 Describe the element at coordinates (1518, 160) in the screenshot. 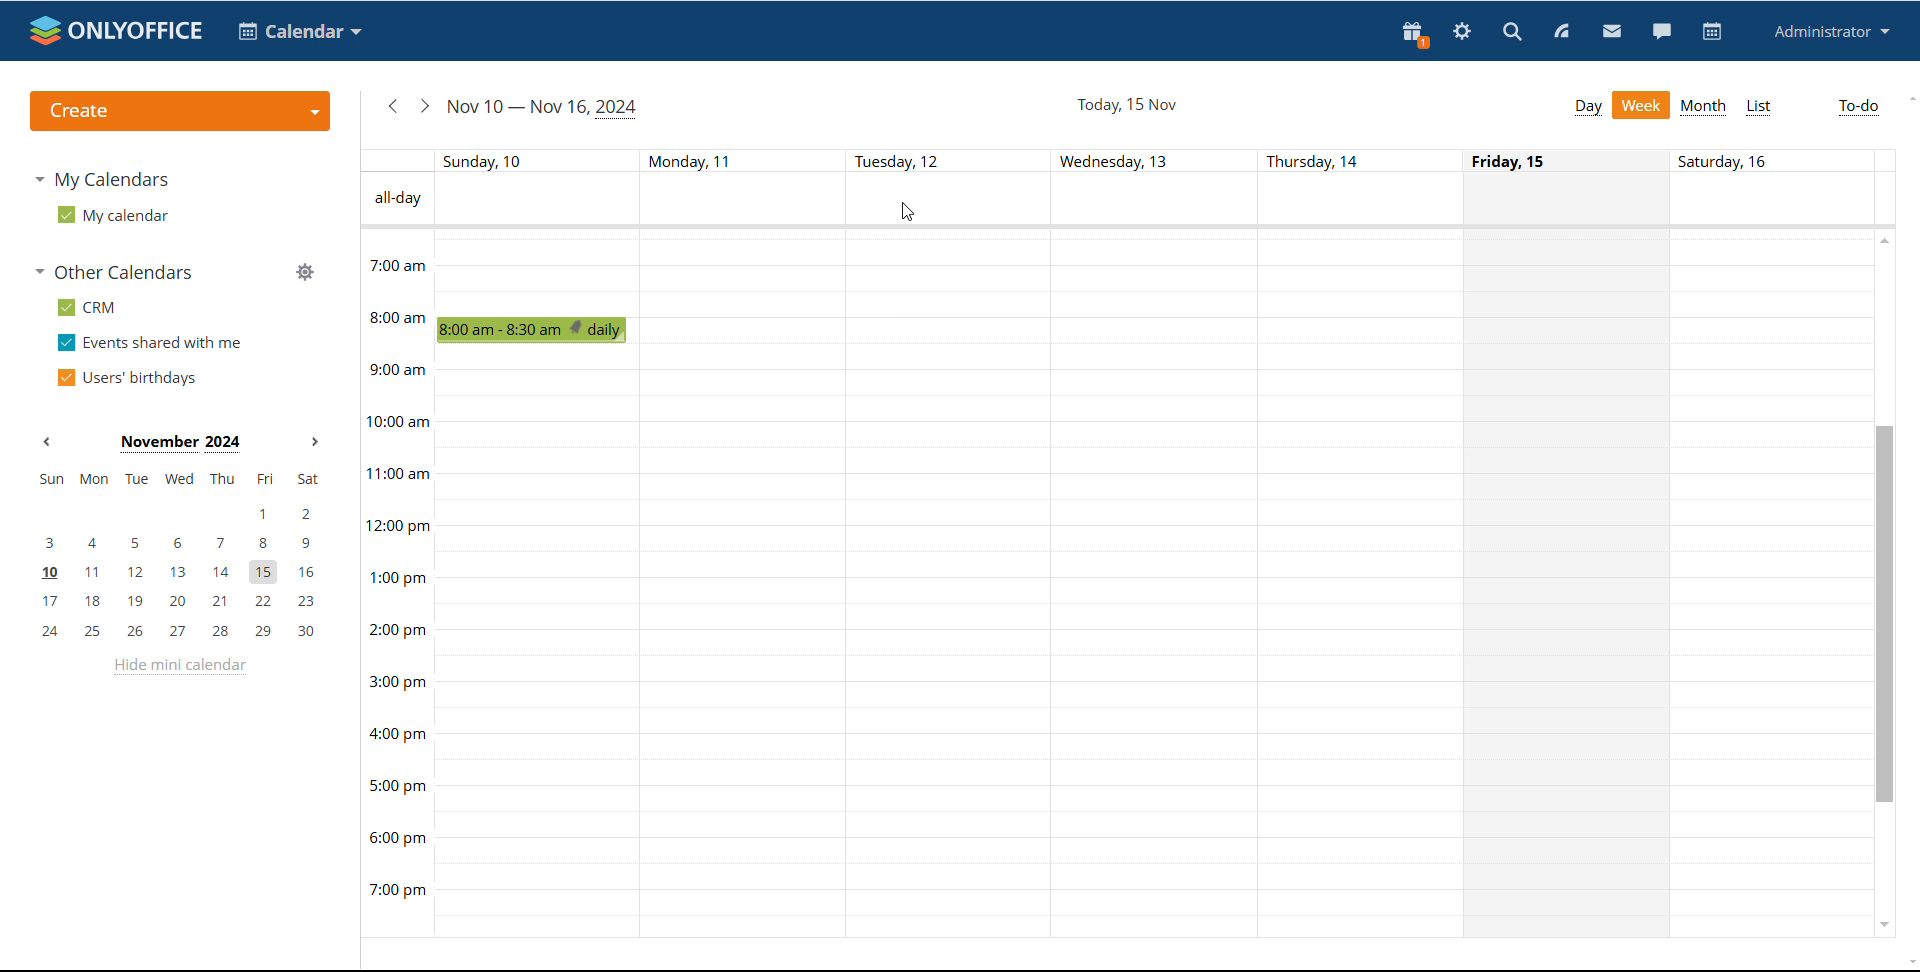

I see `text` at that location.